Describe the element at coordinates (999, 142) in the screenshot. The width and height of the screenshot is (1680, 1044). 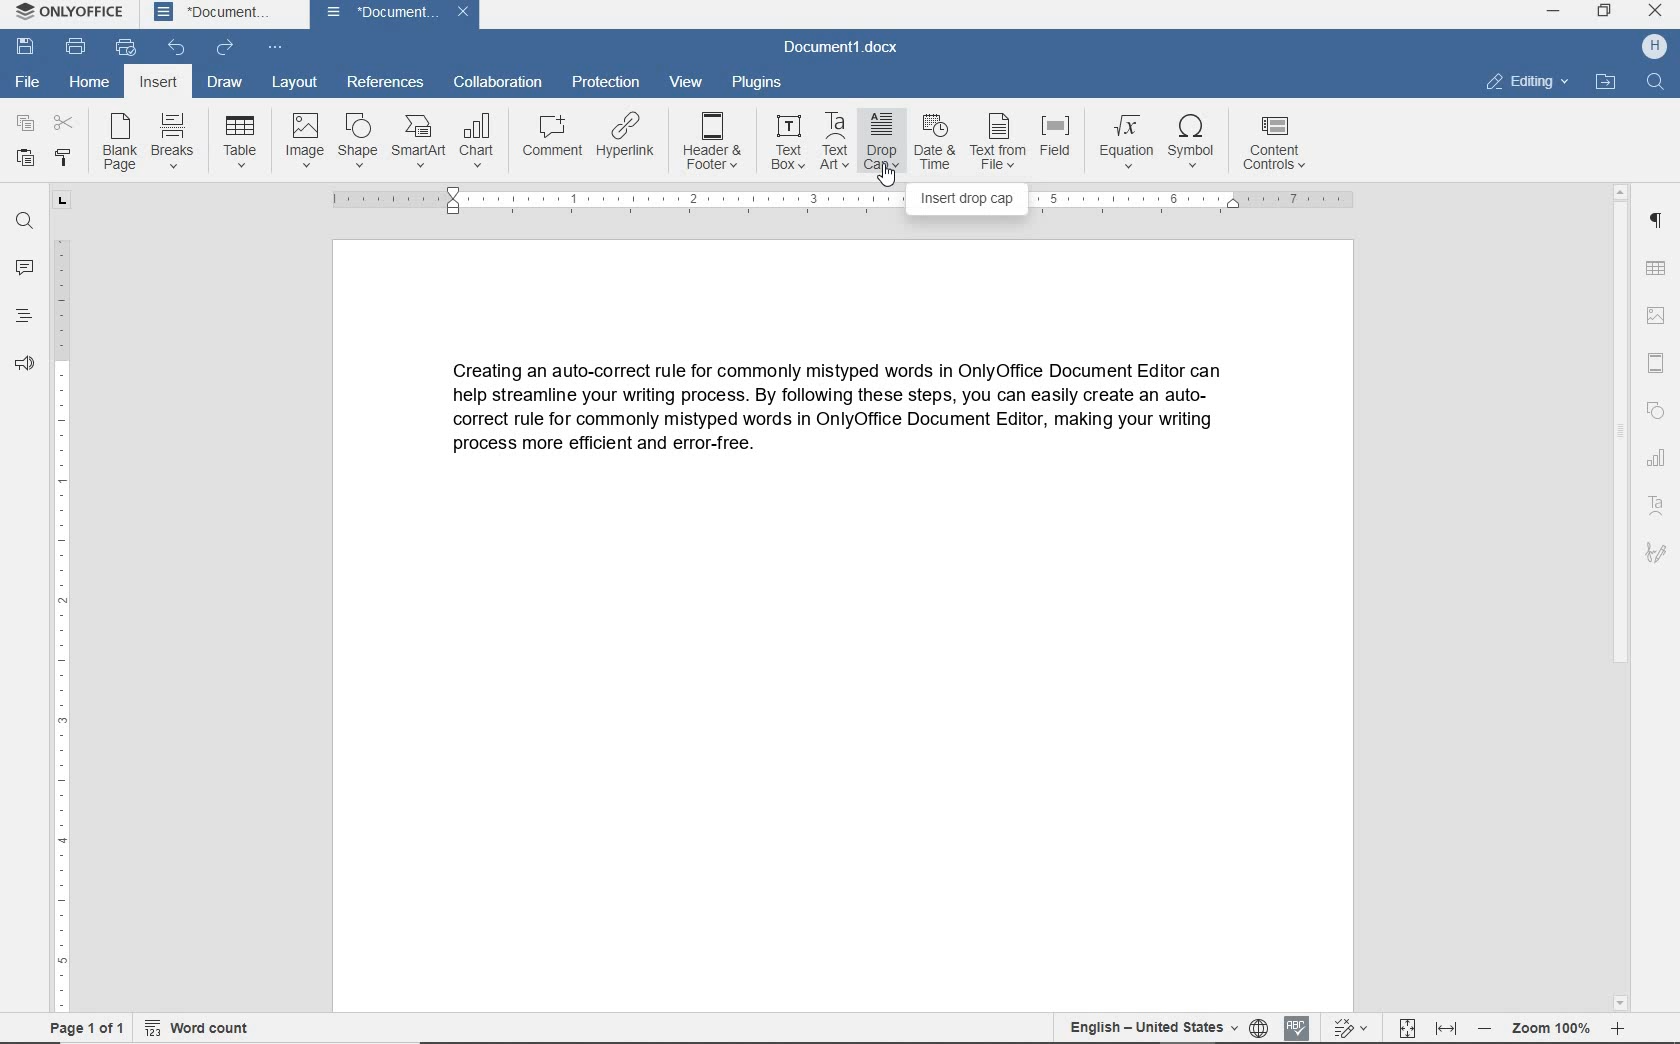
I see `text from file` at that location.